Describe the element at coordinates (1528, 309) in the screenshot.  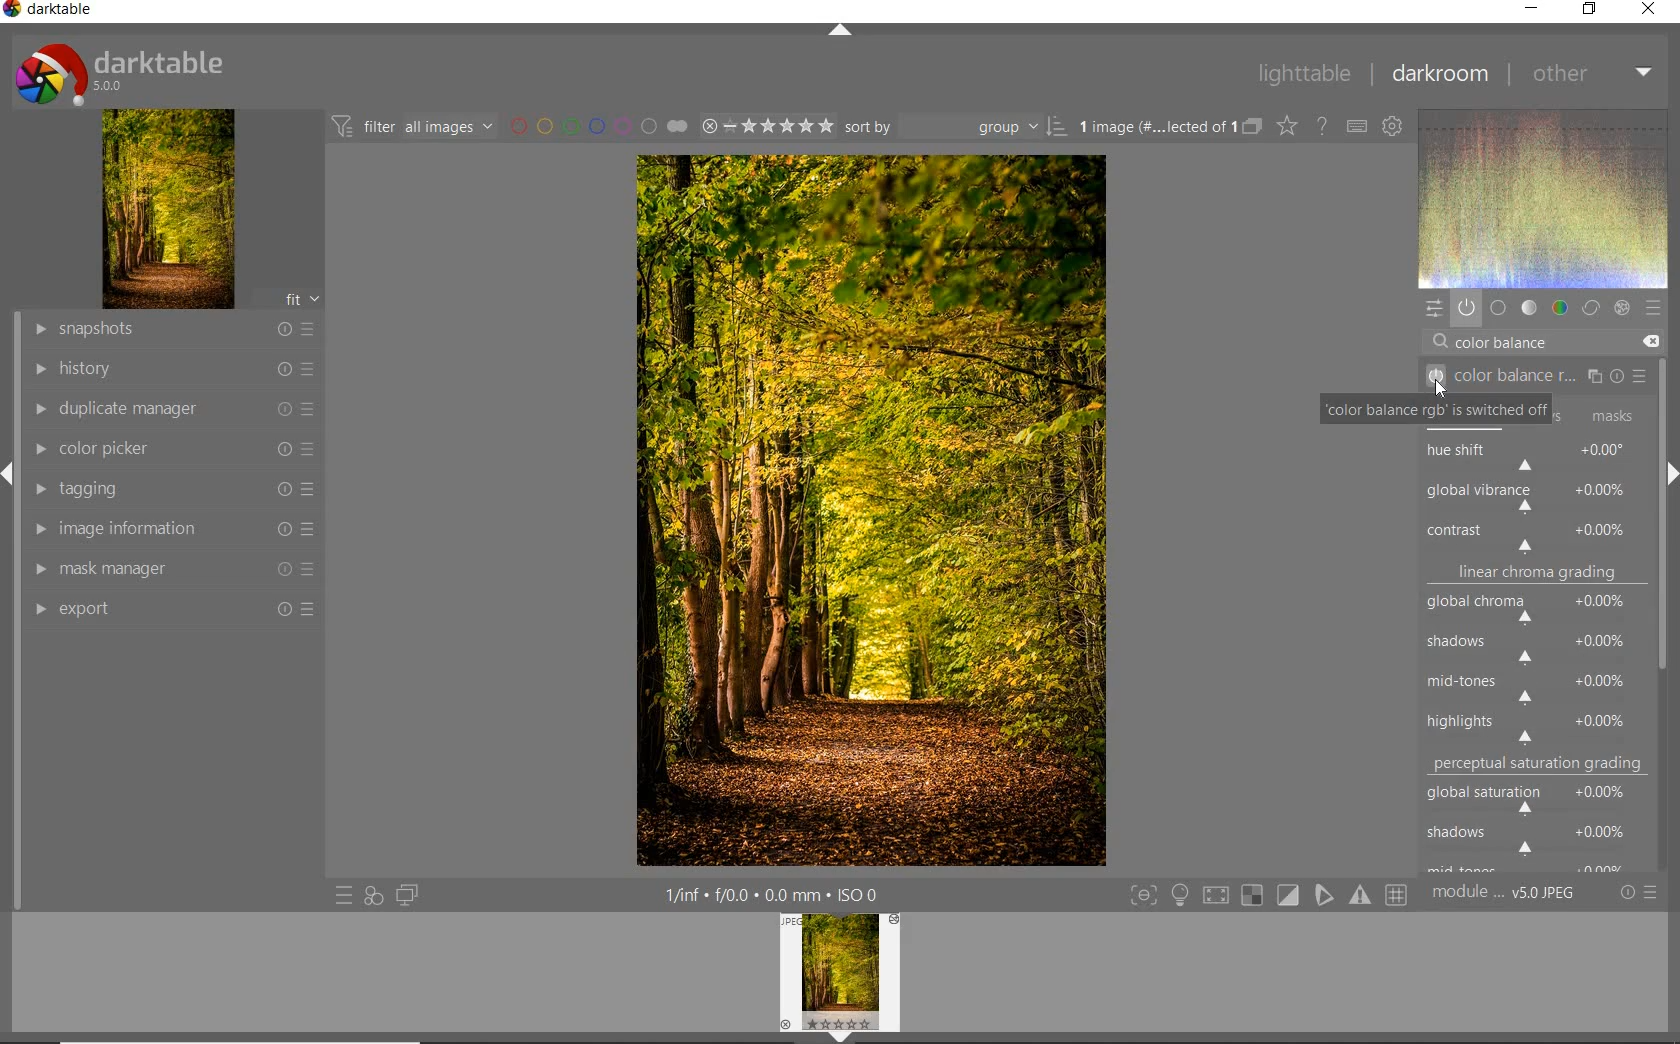
I see `tone` at that location.